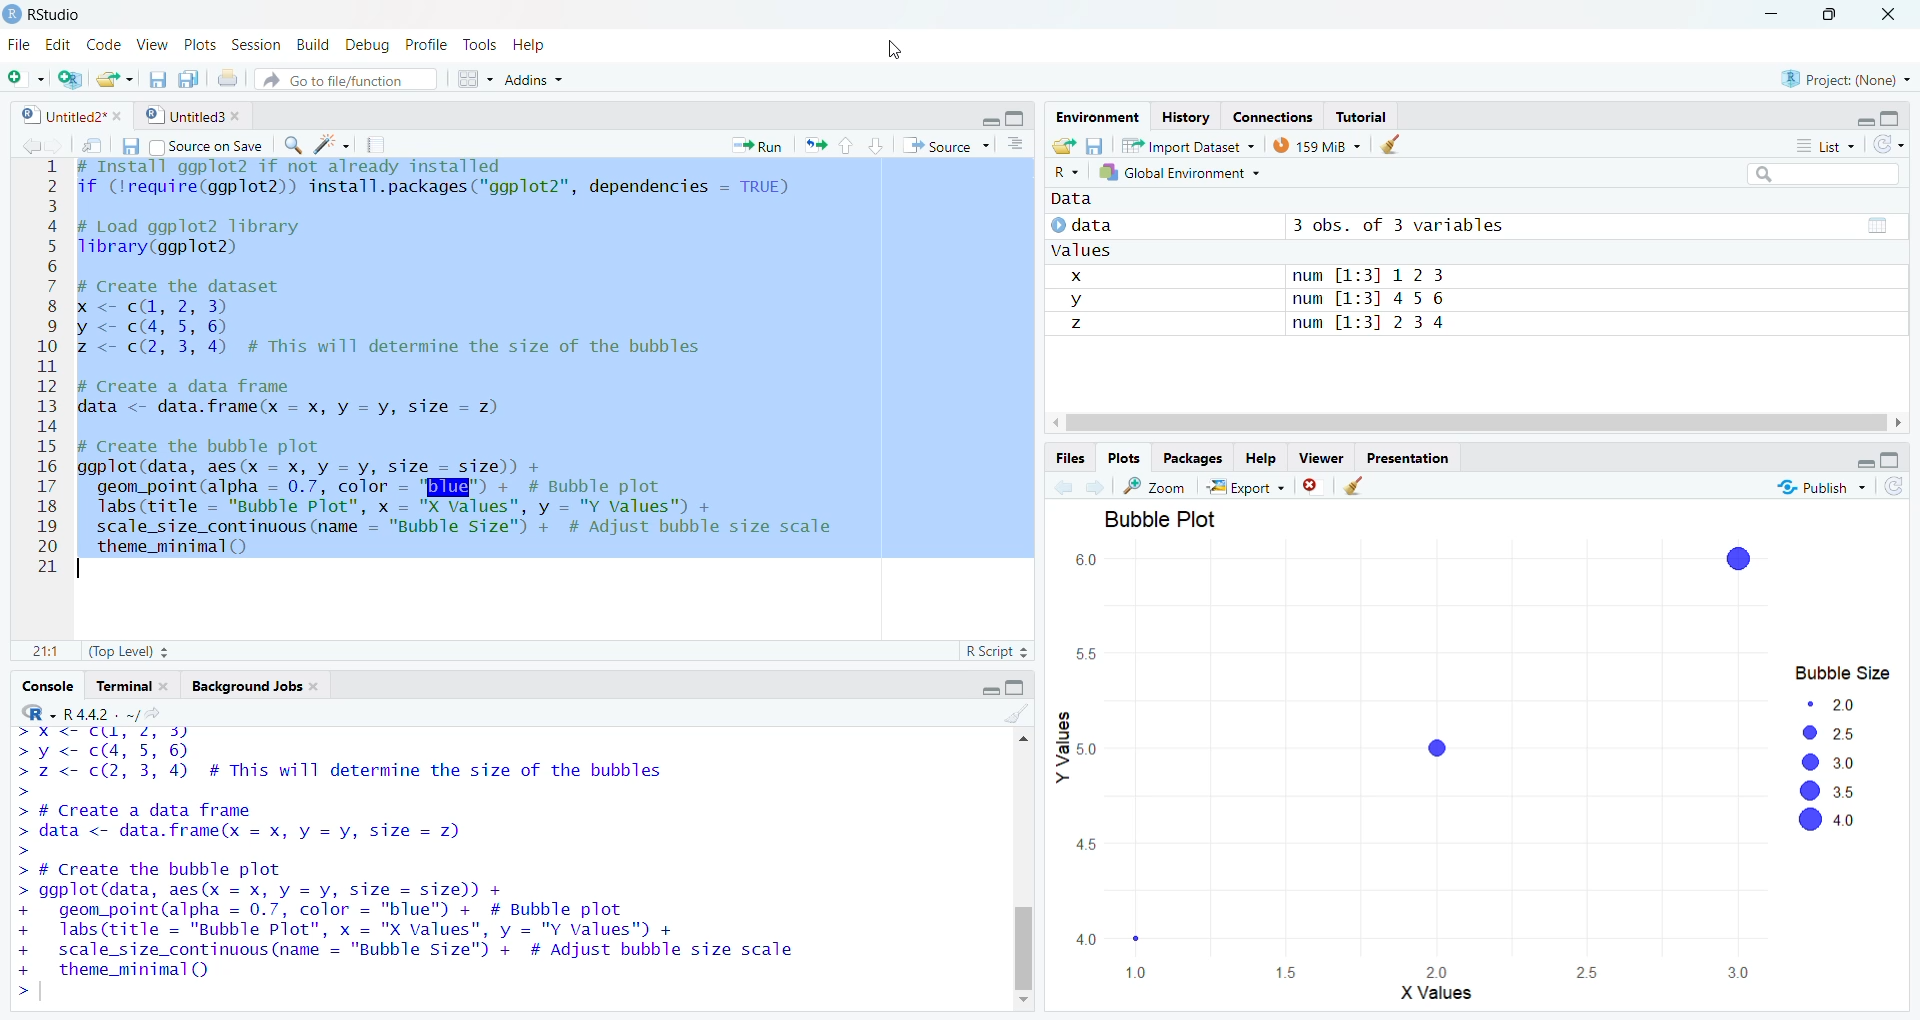  I want to click on R~, so click(1065, 173).